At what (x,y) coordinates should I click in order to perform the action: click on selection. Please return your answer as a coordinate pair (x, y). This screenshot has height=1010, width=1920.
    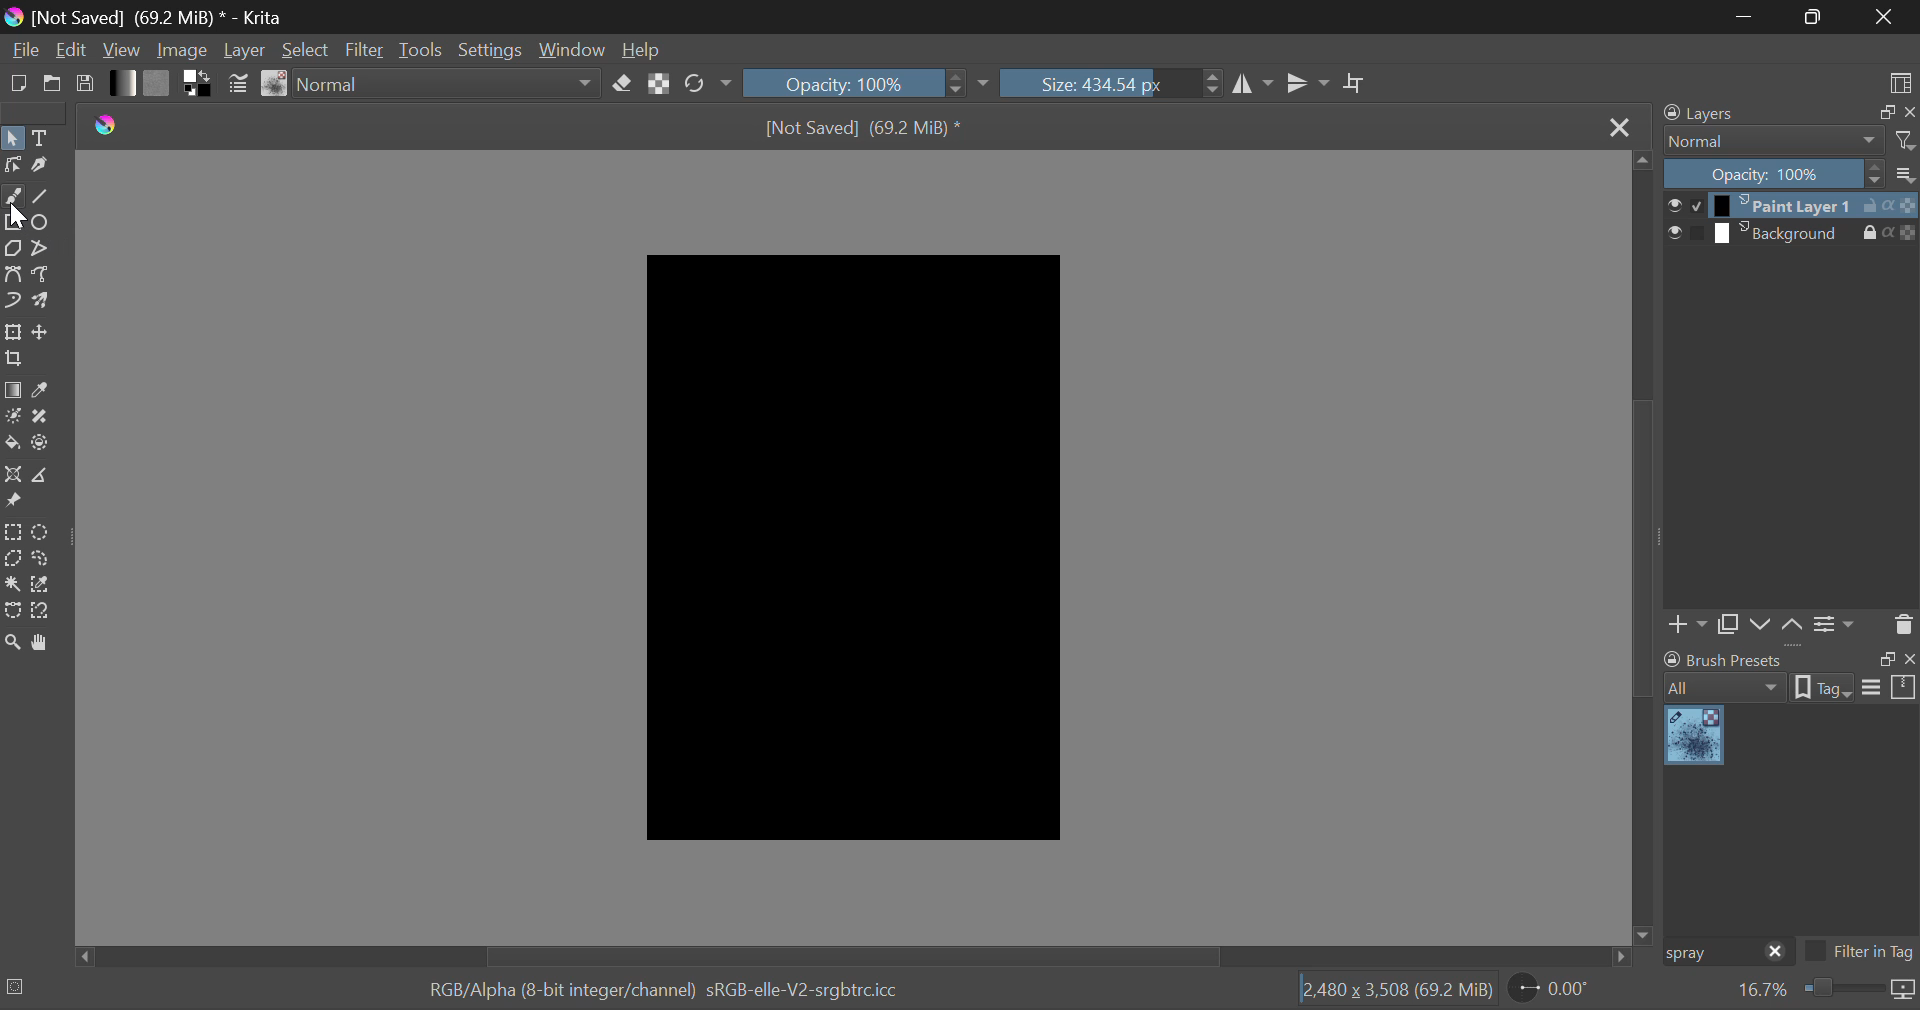
    Looking at the image, I should click on (17, 986).